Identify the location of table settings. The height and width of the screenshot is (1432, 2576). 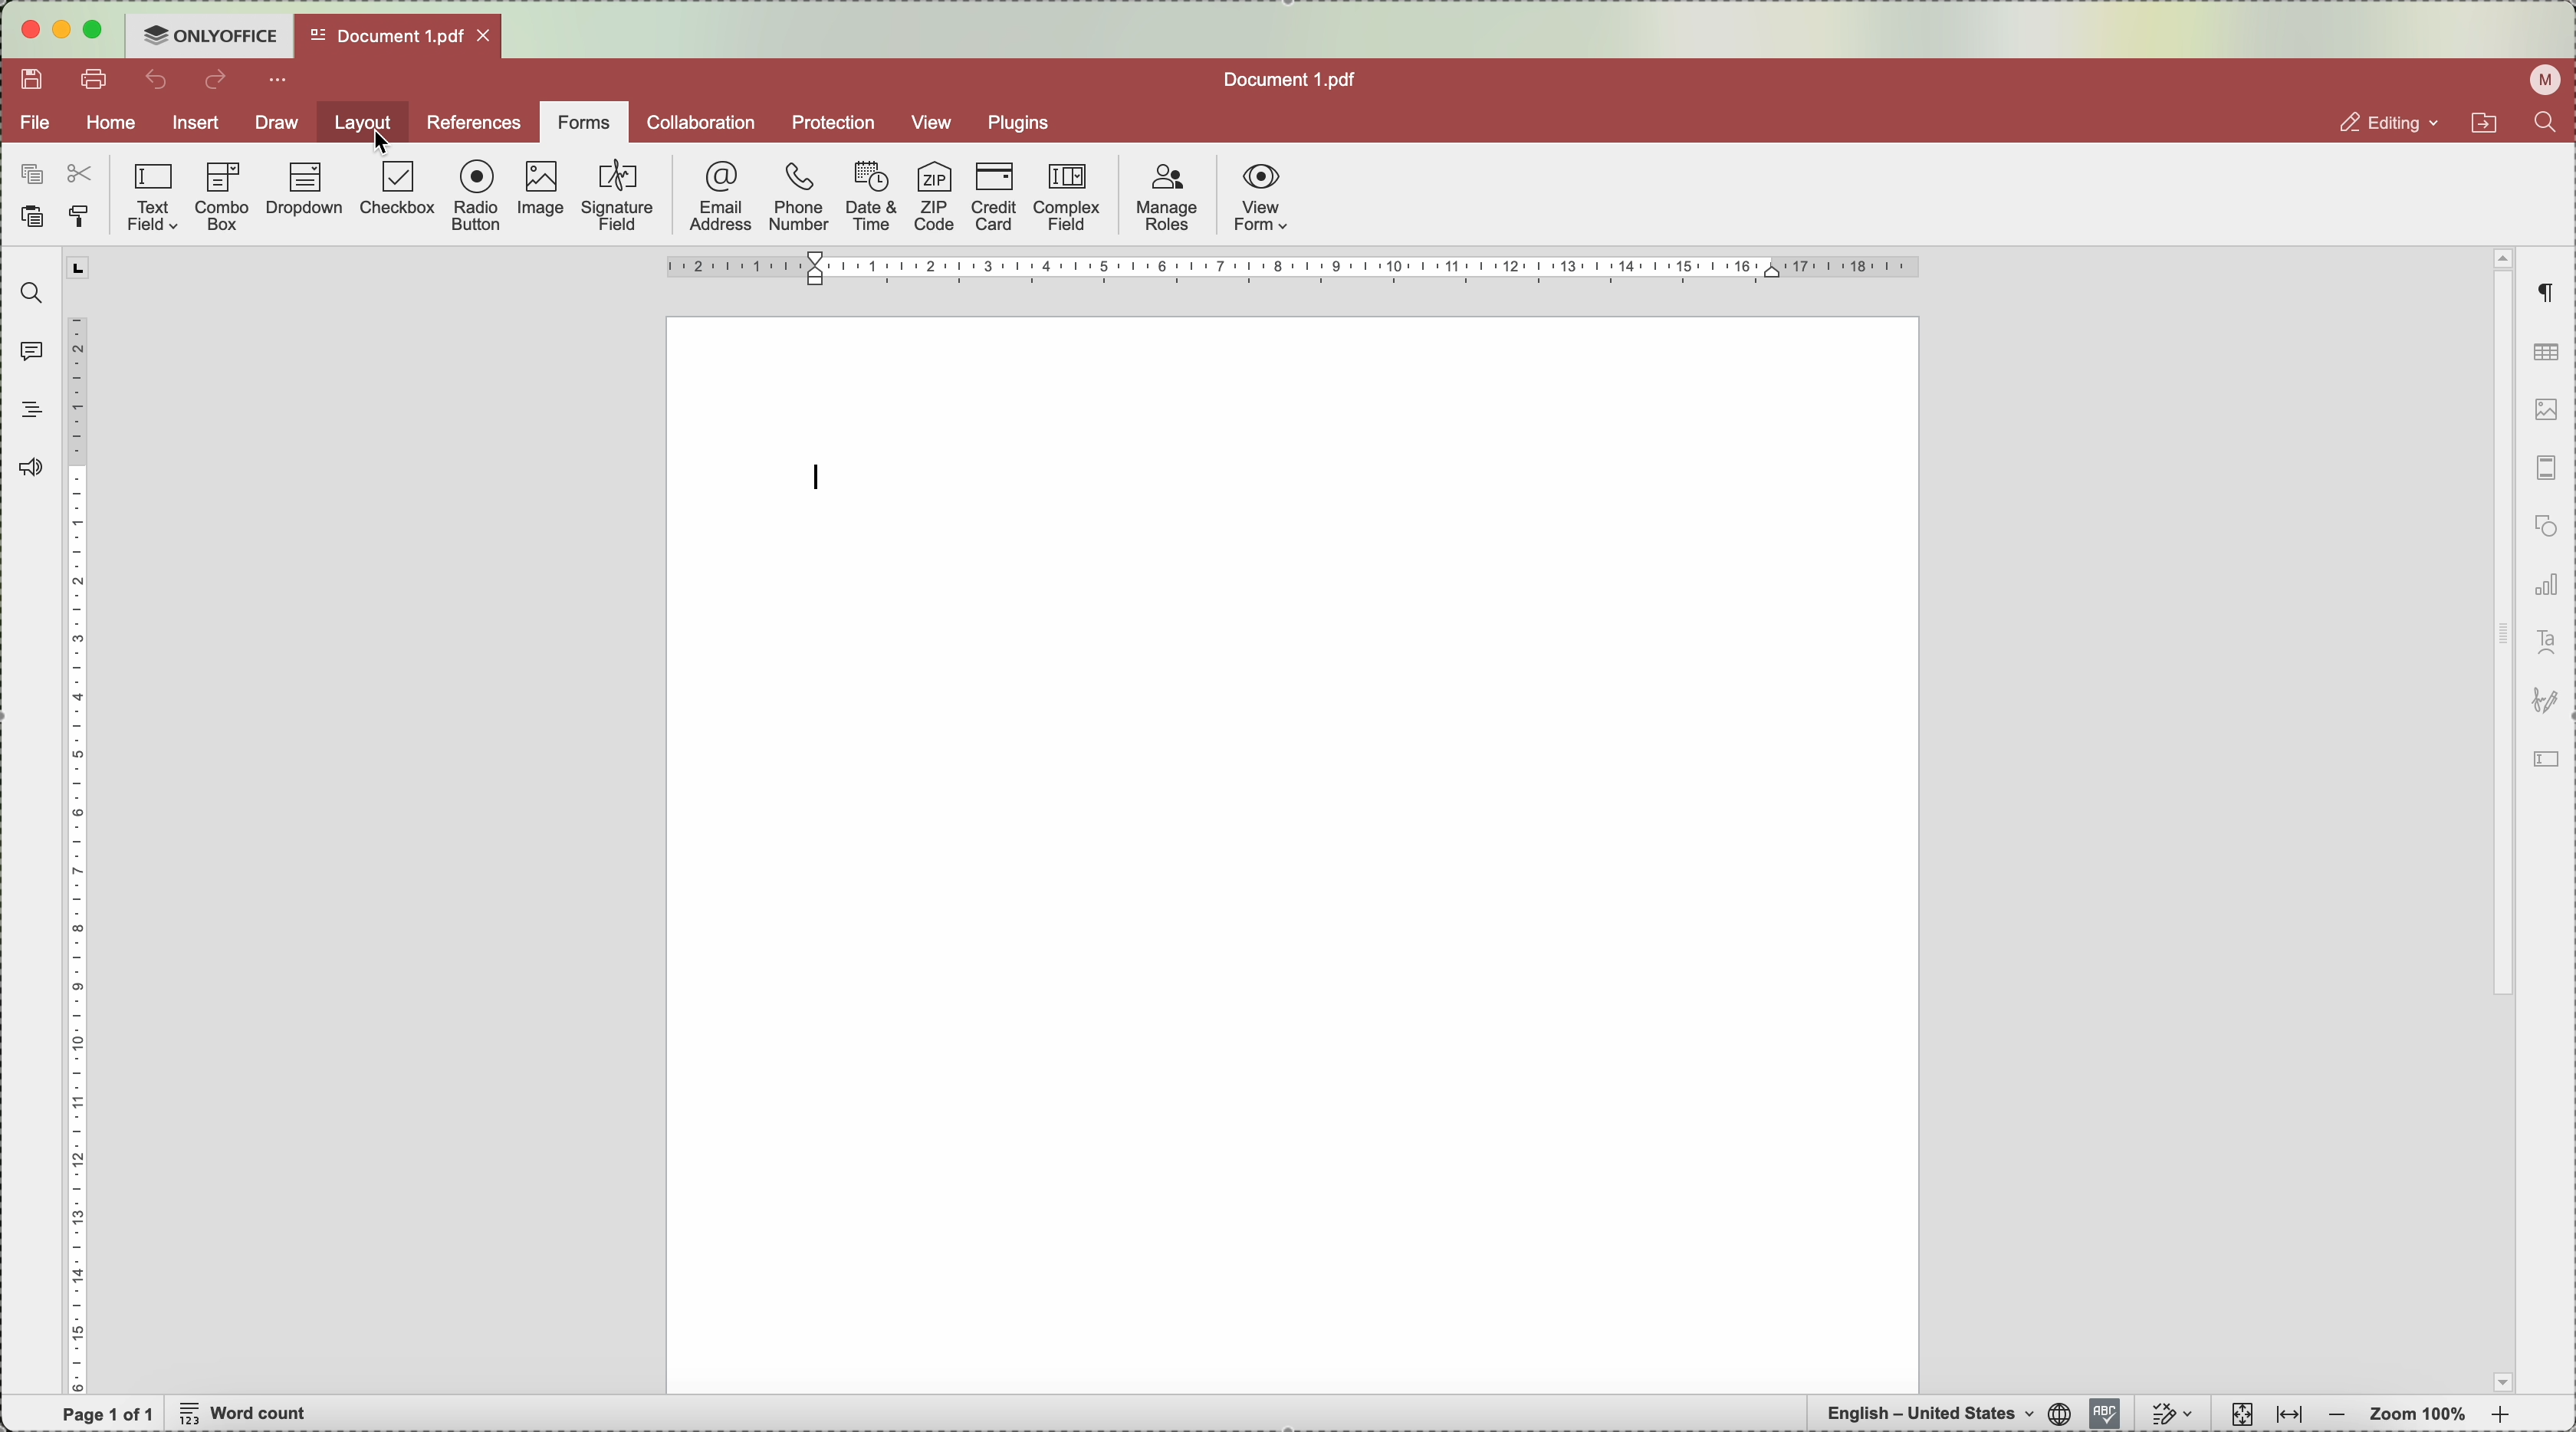
(2546, 352).